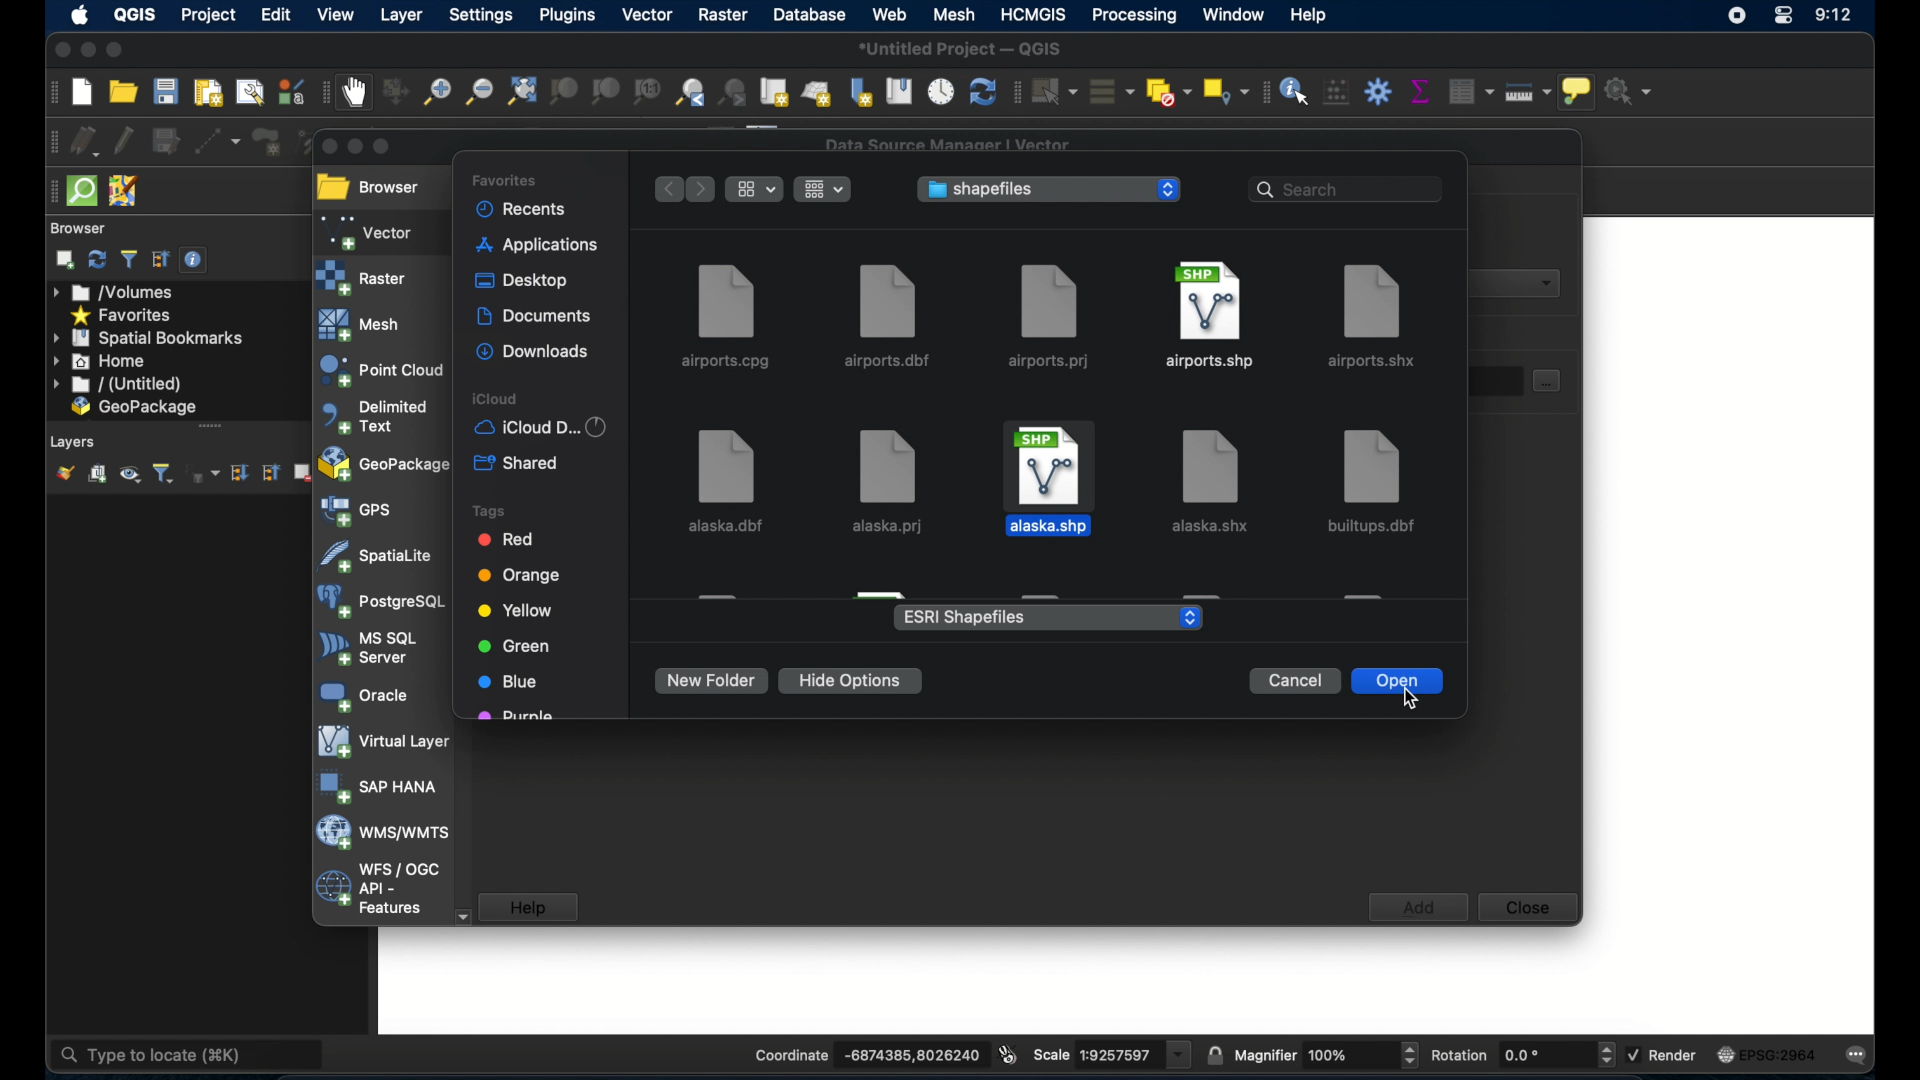 Image resolution: width=1920 pixels, height=1080 pixels. Describe the element at coordinates (463, 915) in the screenshot. I see `scroll down arrow` at that location.